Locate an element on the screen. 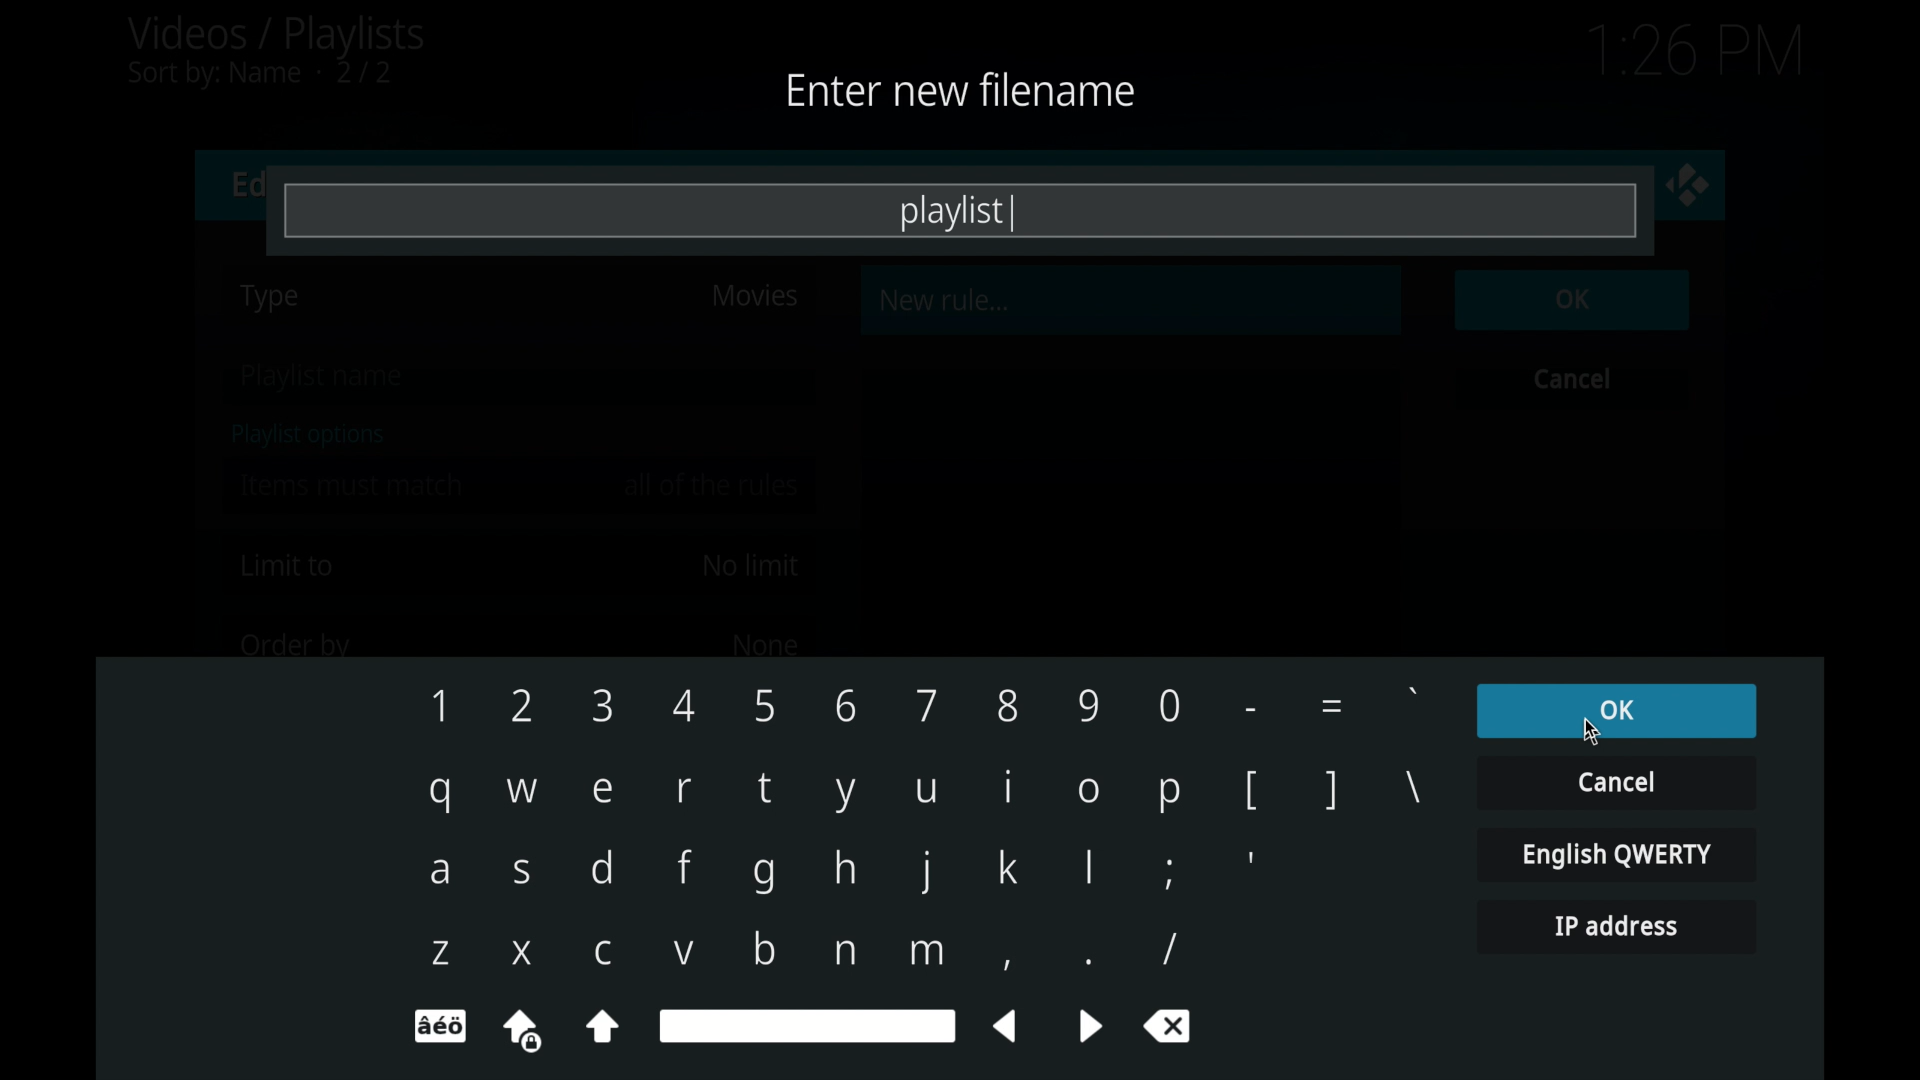 The width and height of the screenshot is (1920, 1080). new rule is located at coordinates (946, 300).